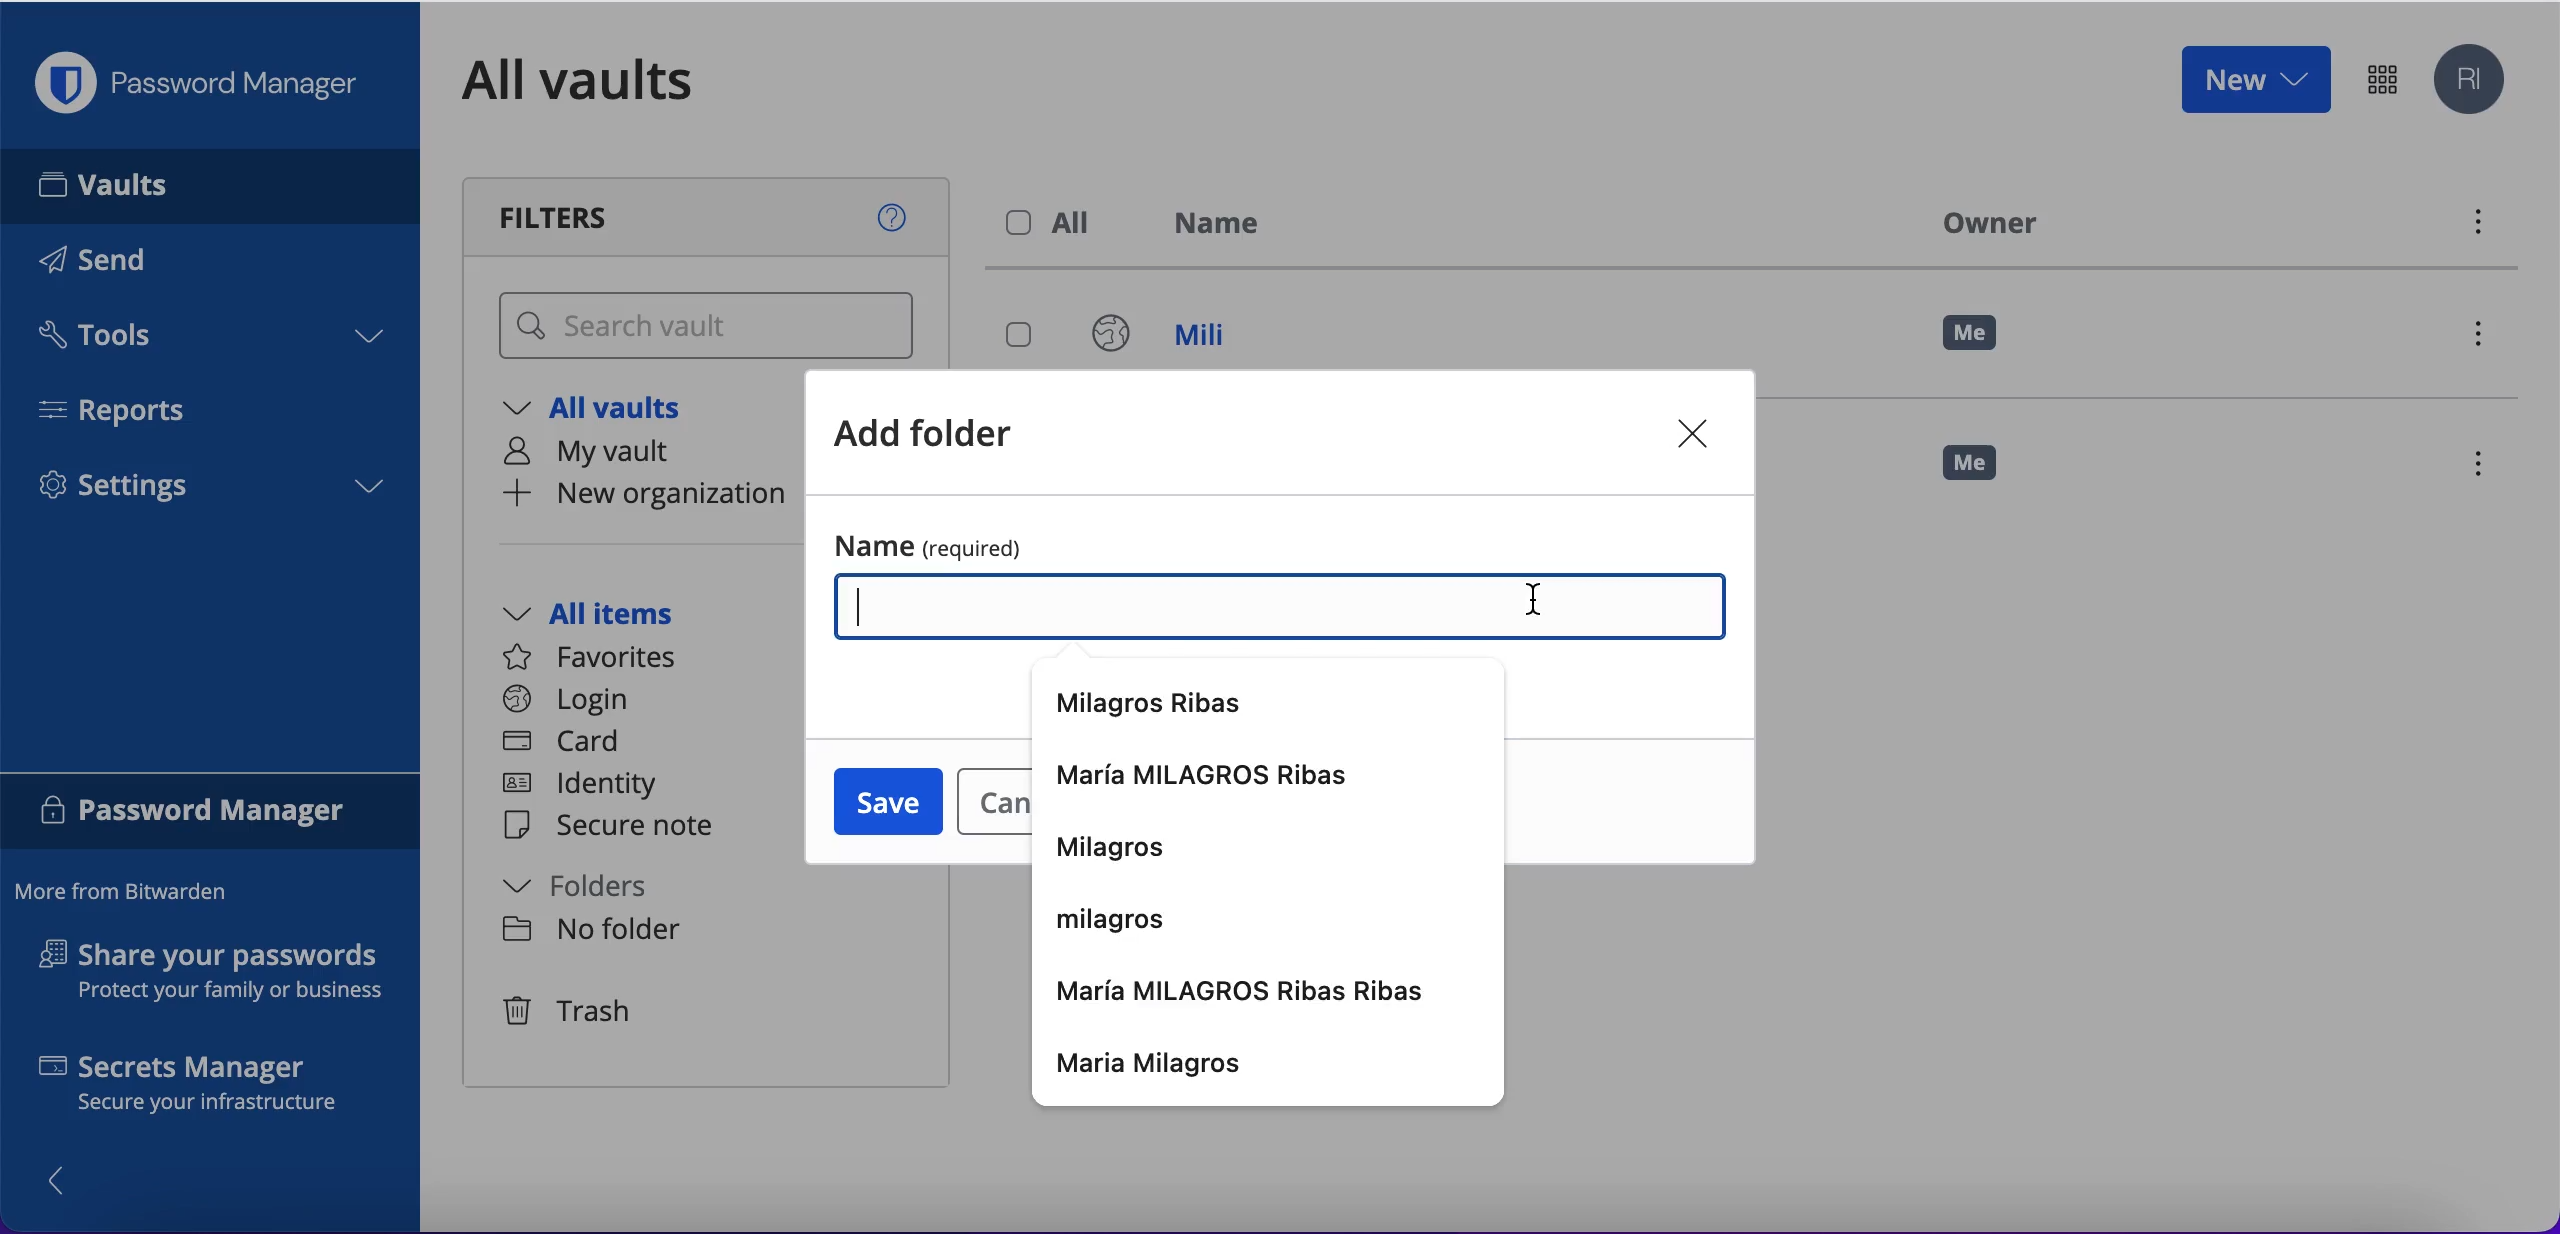 This screenshot has width=2560, height=1234. What do you see at coordinates (883, 802) in the screenshot?
I see `save` at bounding box center [883, 802].